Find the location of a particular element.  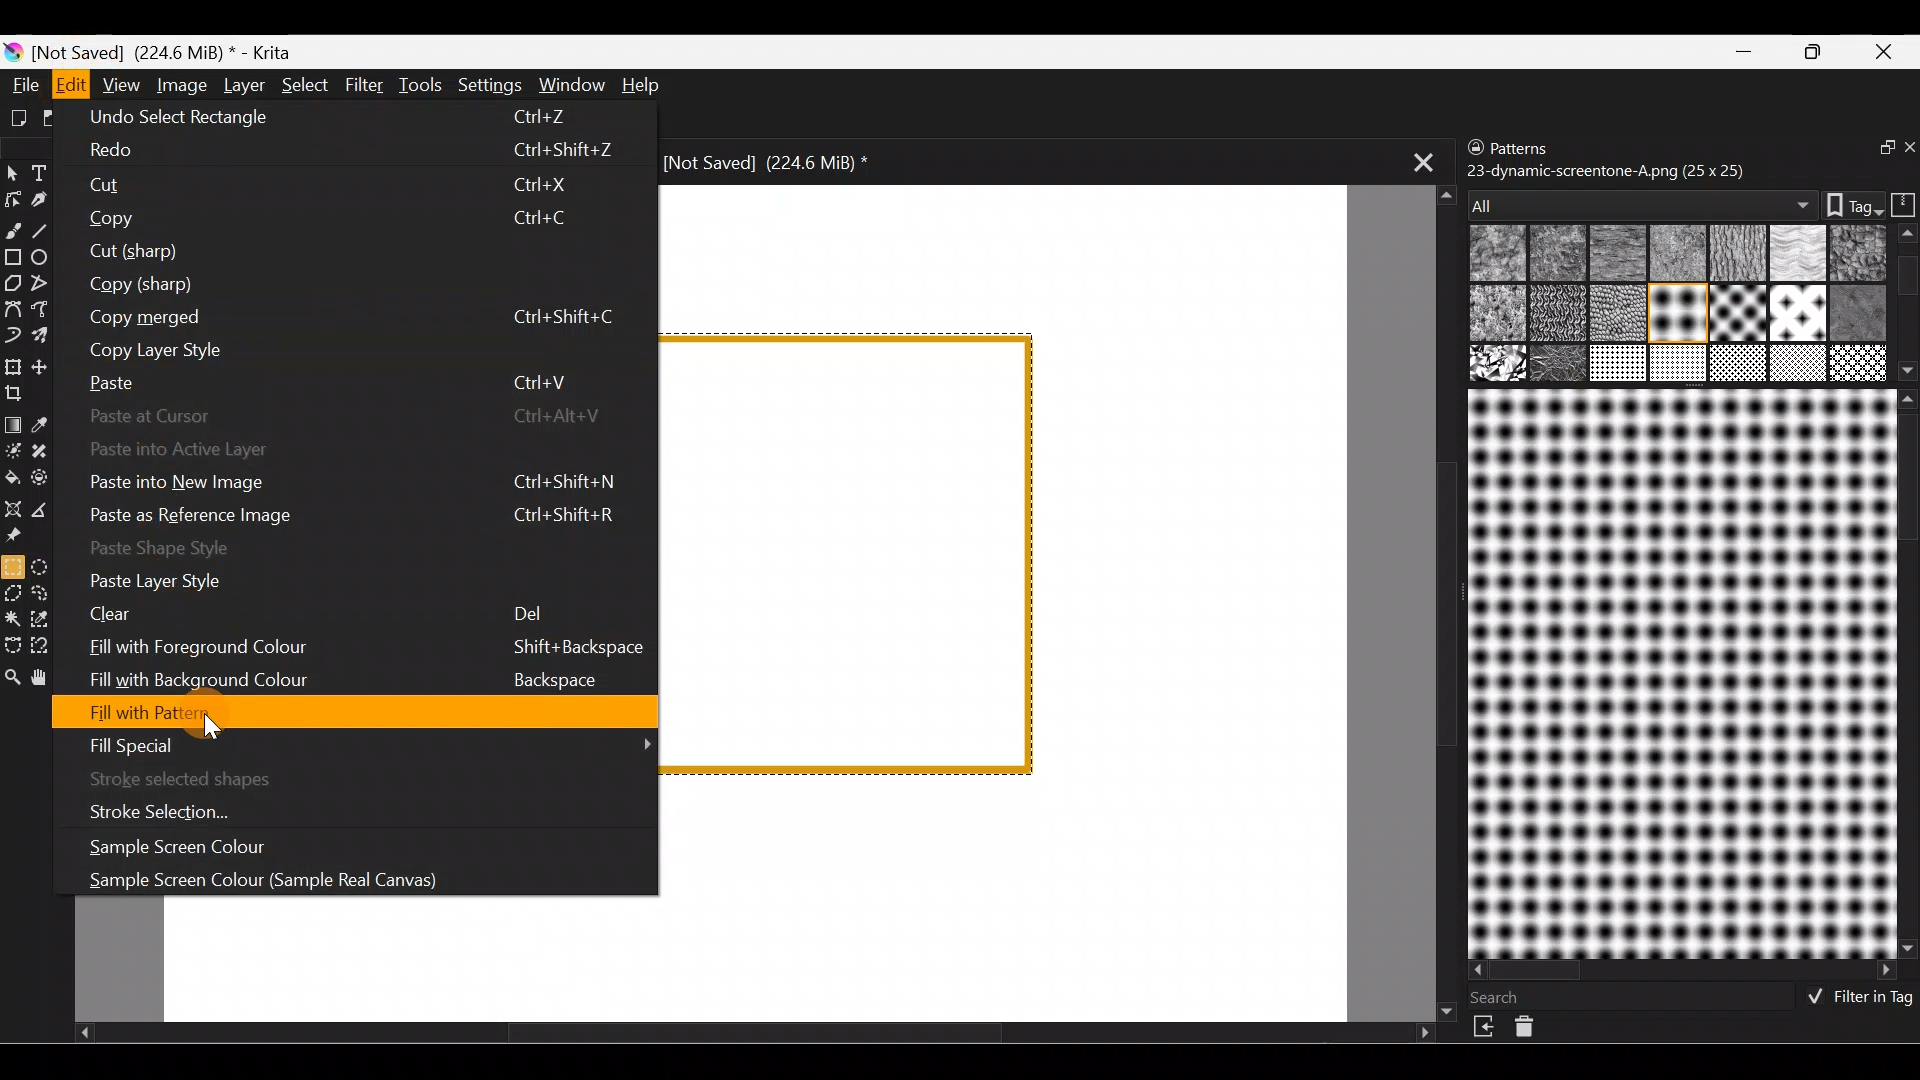

Enclose & fill tool is located at coordinates (50, 478).